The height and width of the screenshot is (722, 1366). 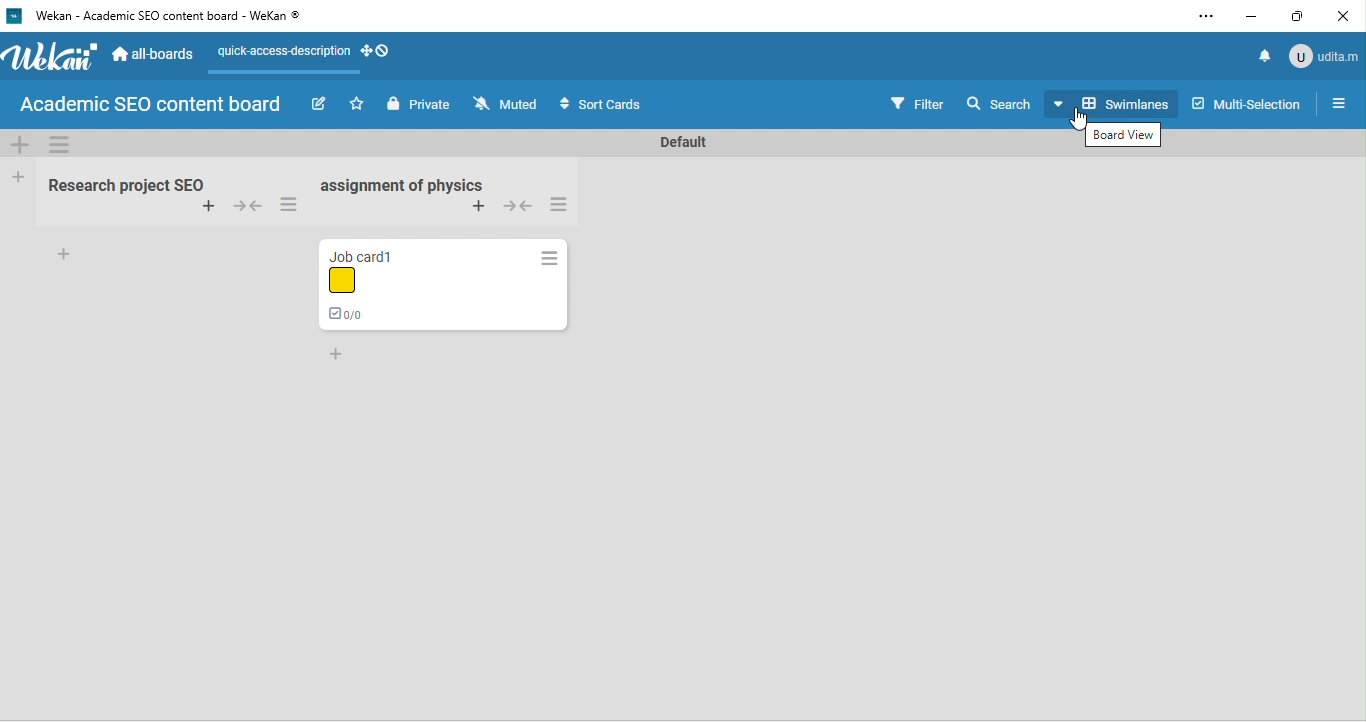 What do you see at coordinates (293, 204) in the screenshot?
I see `list action` at bounding box center [293, 204].